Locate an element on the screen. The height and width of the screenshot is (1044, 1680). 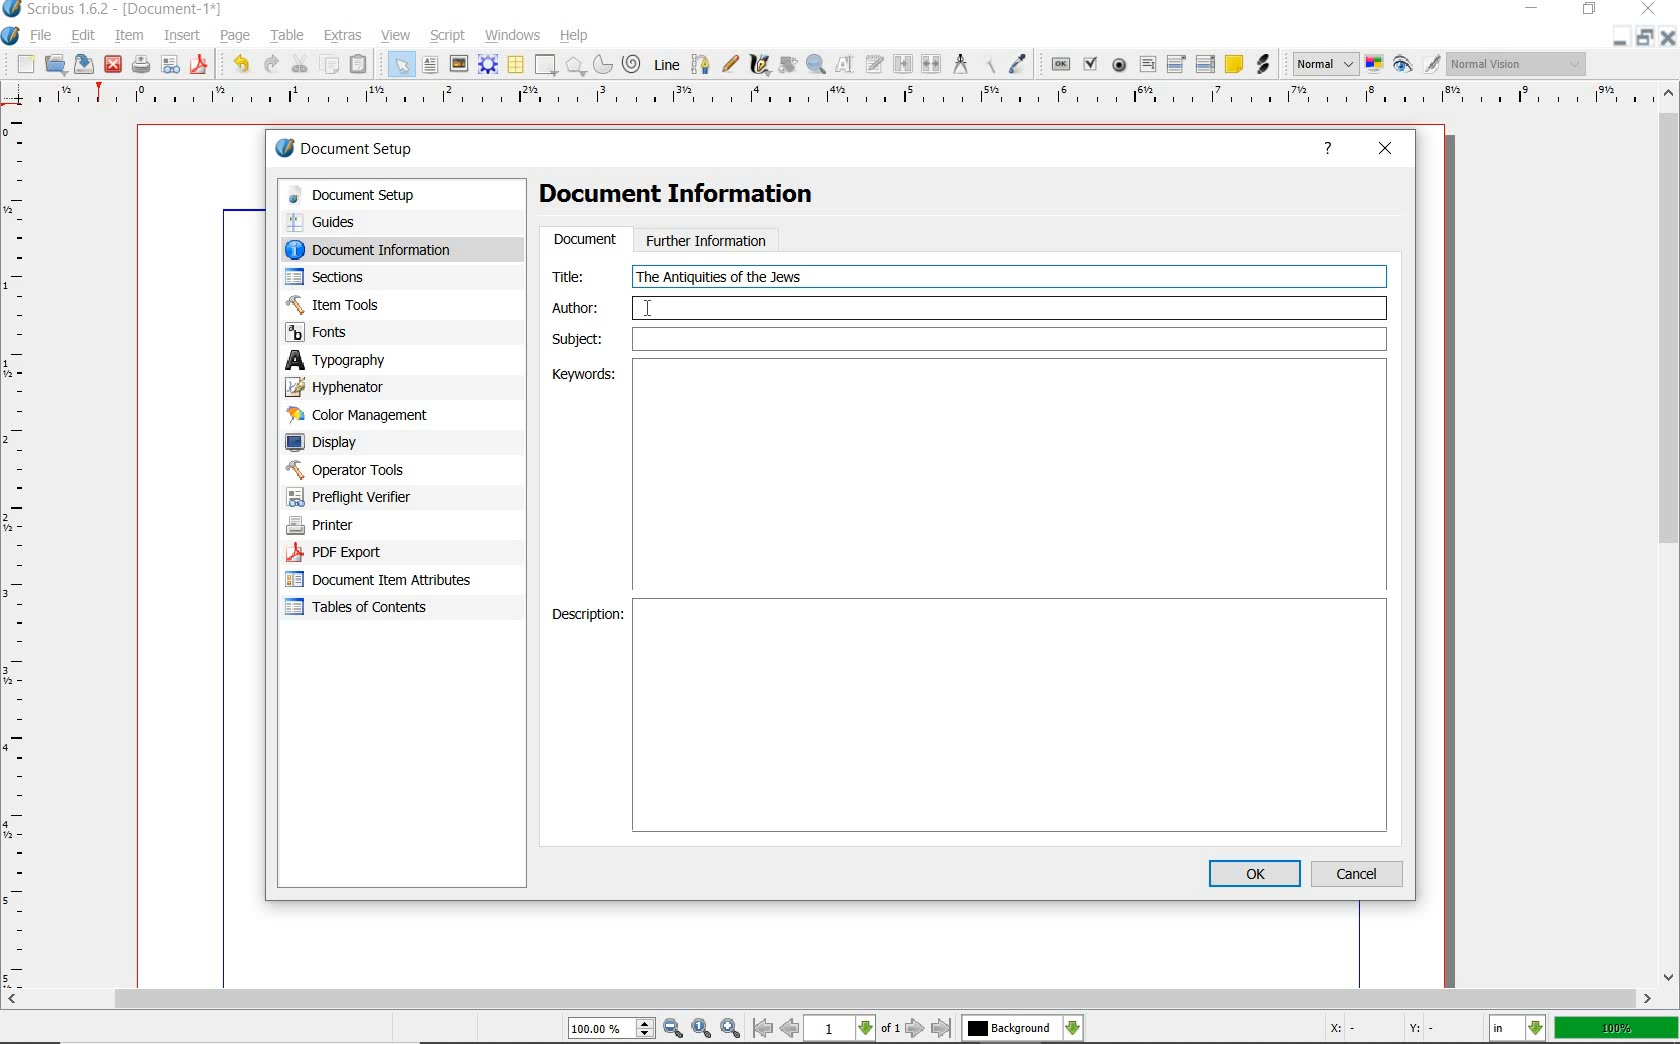
undo is located at coordinates (240, 66).